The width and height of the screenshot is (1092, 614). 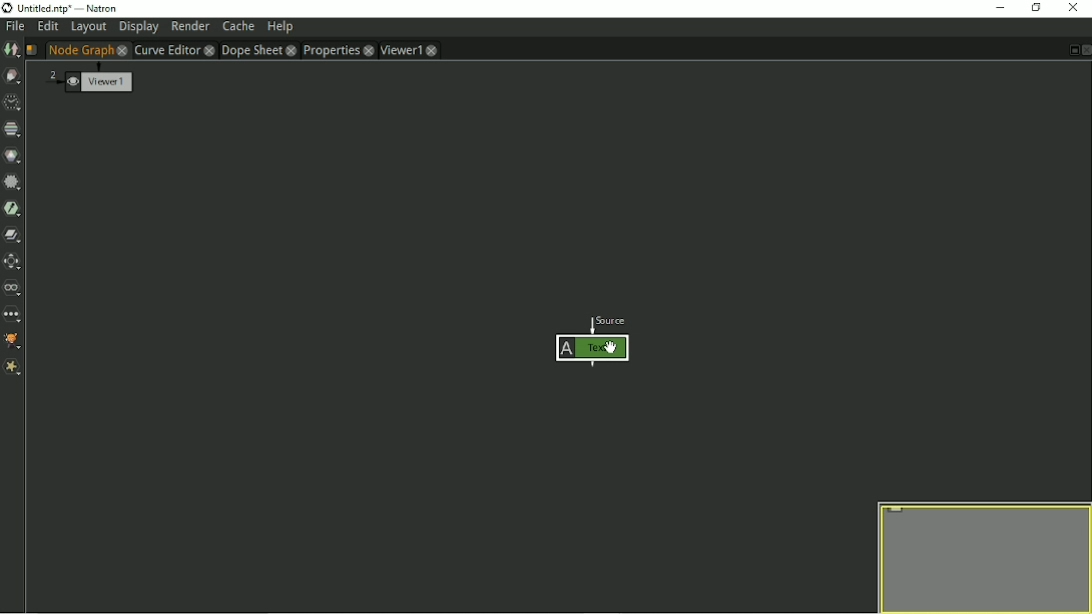 What do you see at coordinates (190, 27) in the screenshot?
I see `Render` at bounding box center [190, 27].